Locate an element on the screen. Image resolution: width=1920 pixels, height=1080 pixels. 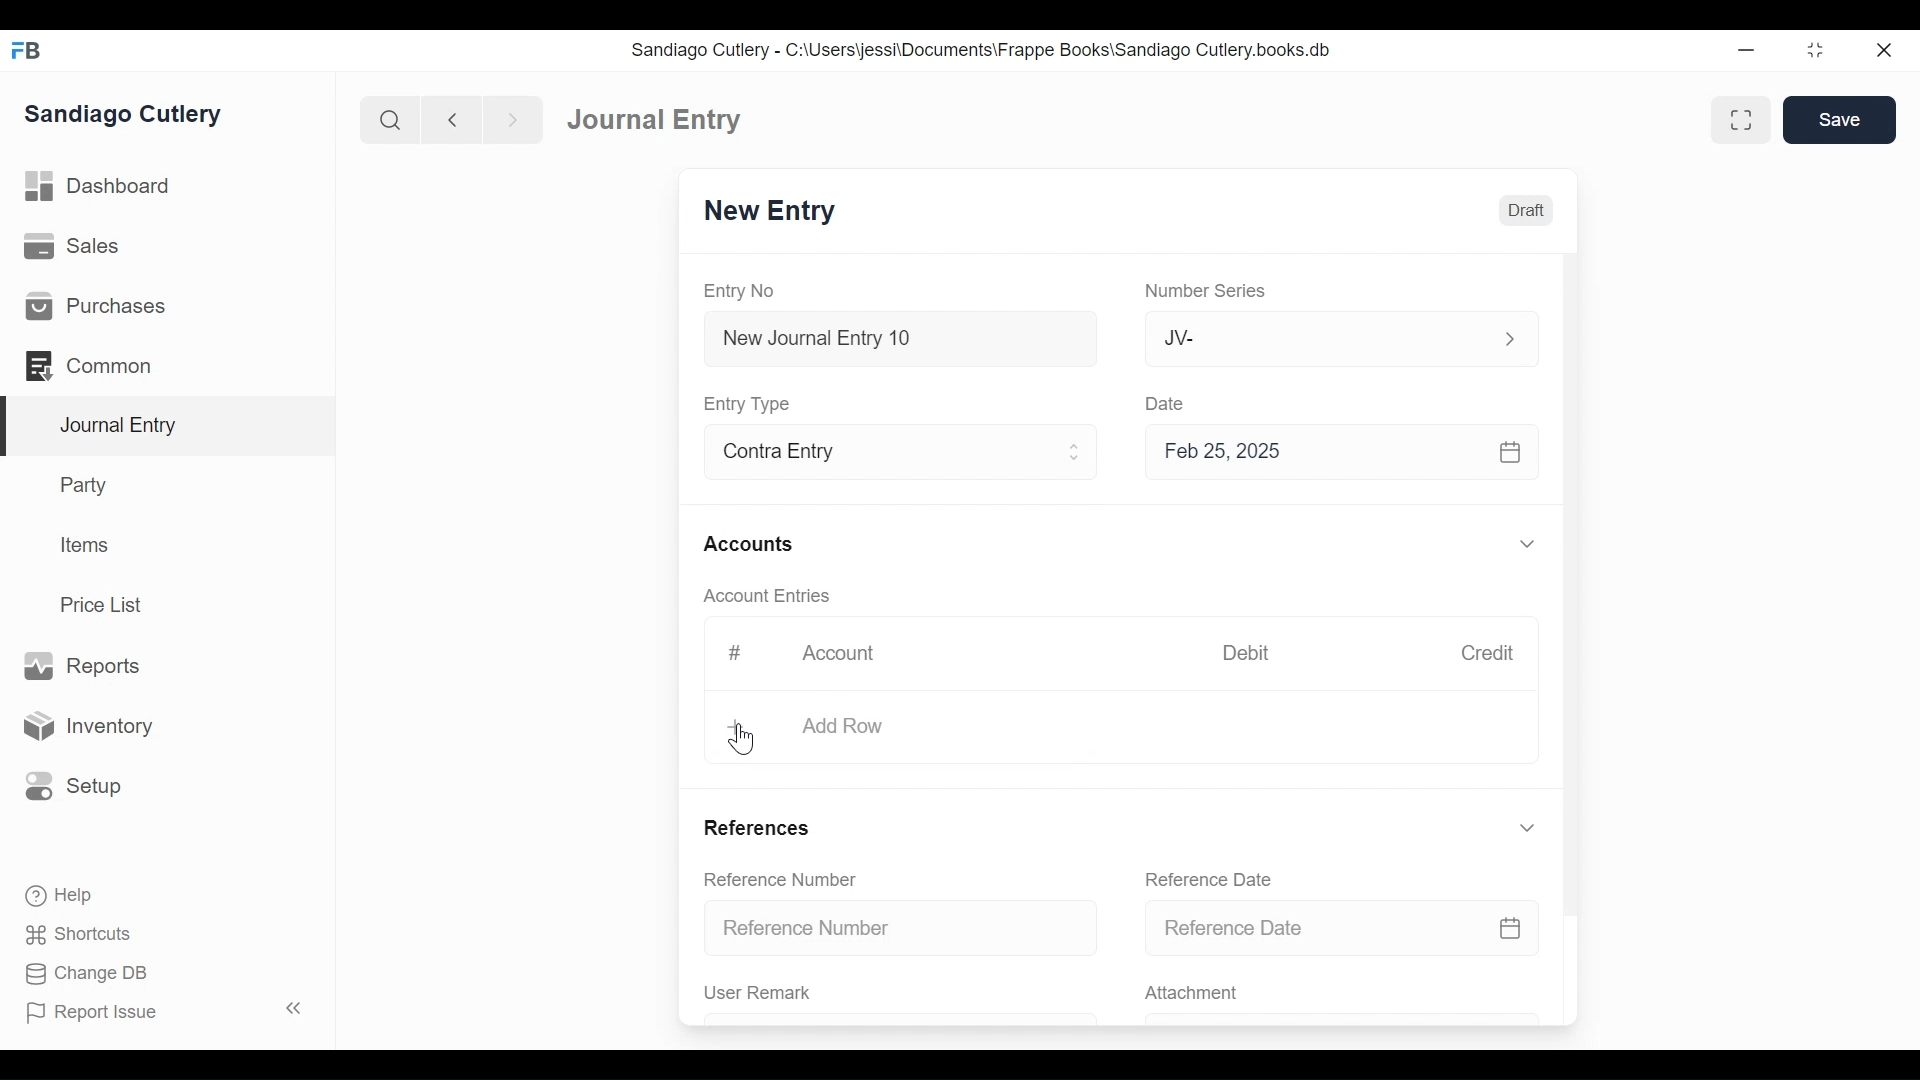
Restore is located at coordinates (1815, 52).